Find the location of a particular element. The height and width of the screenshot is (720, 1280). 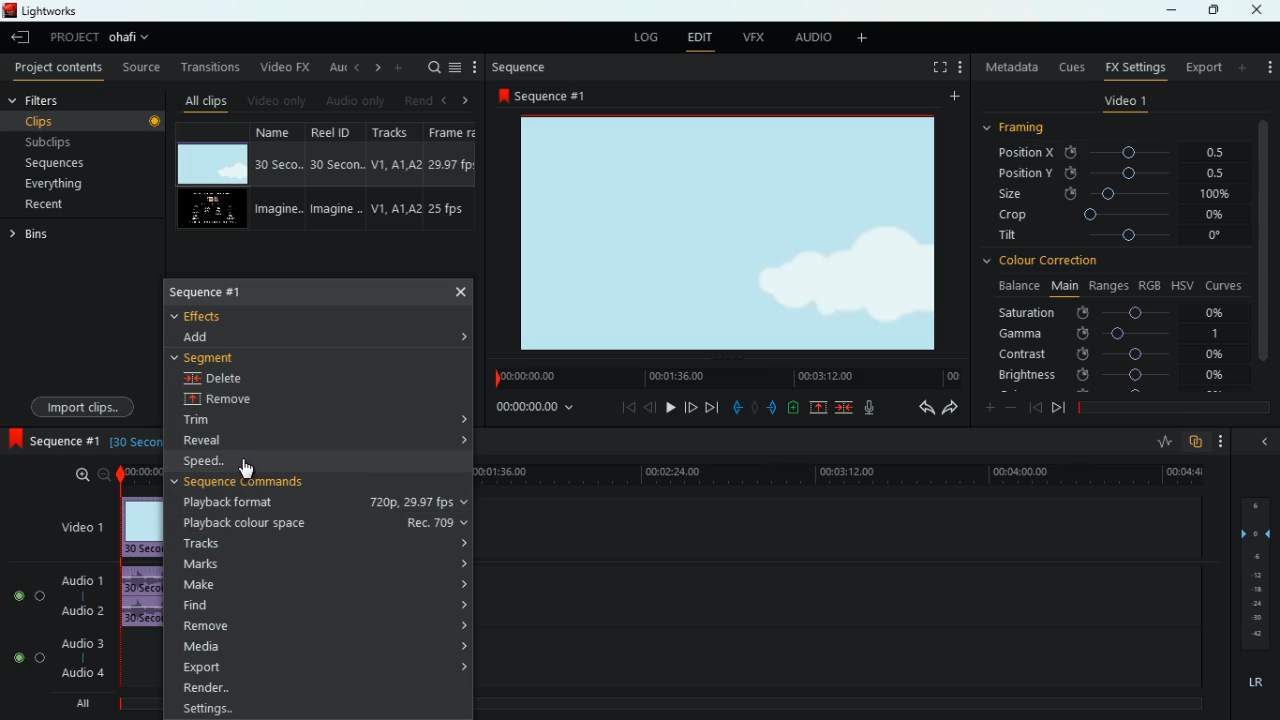

remove is located at coordinates (226, 401).